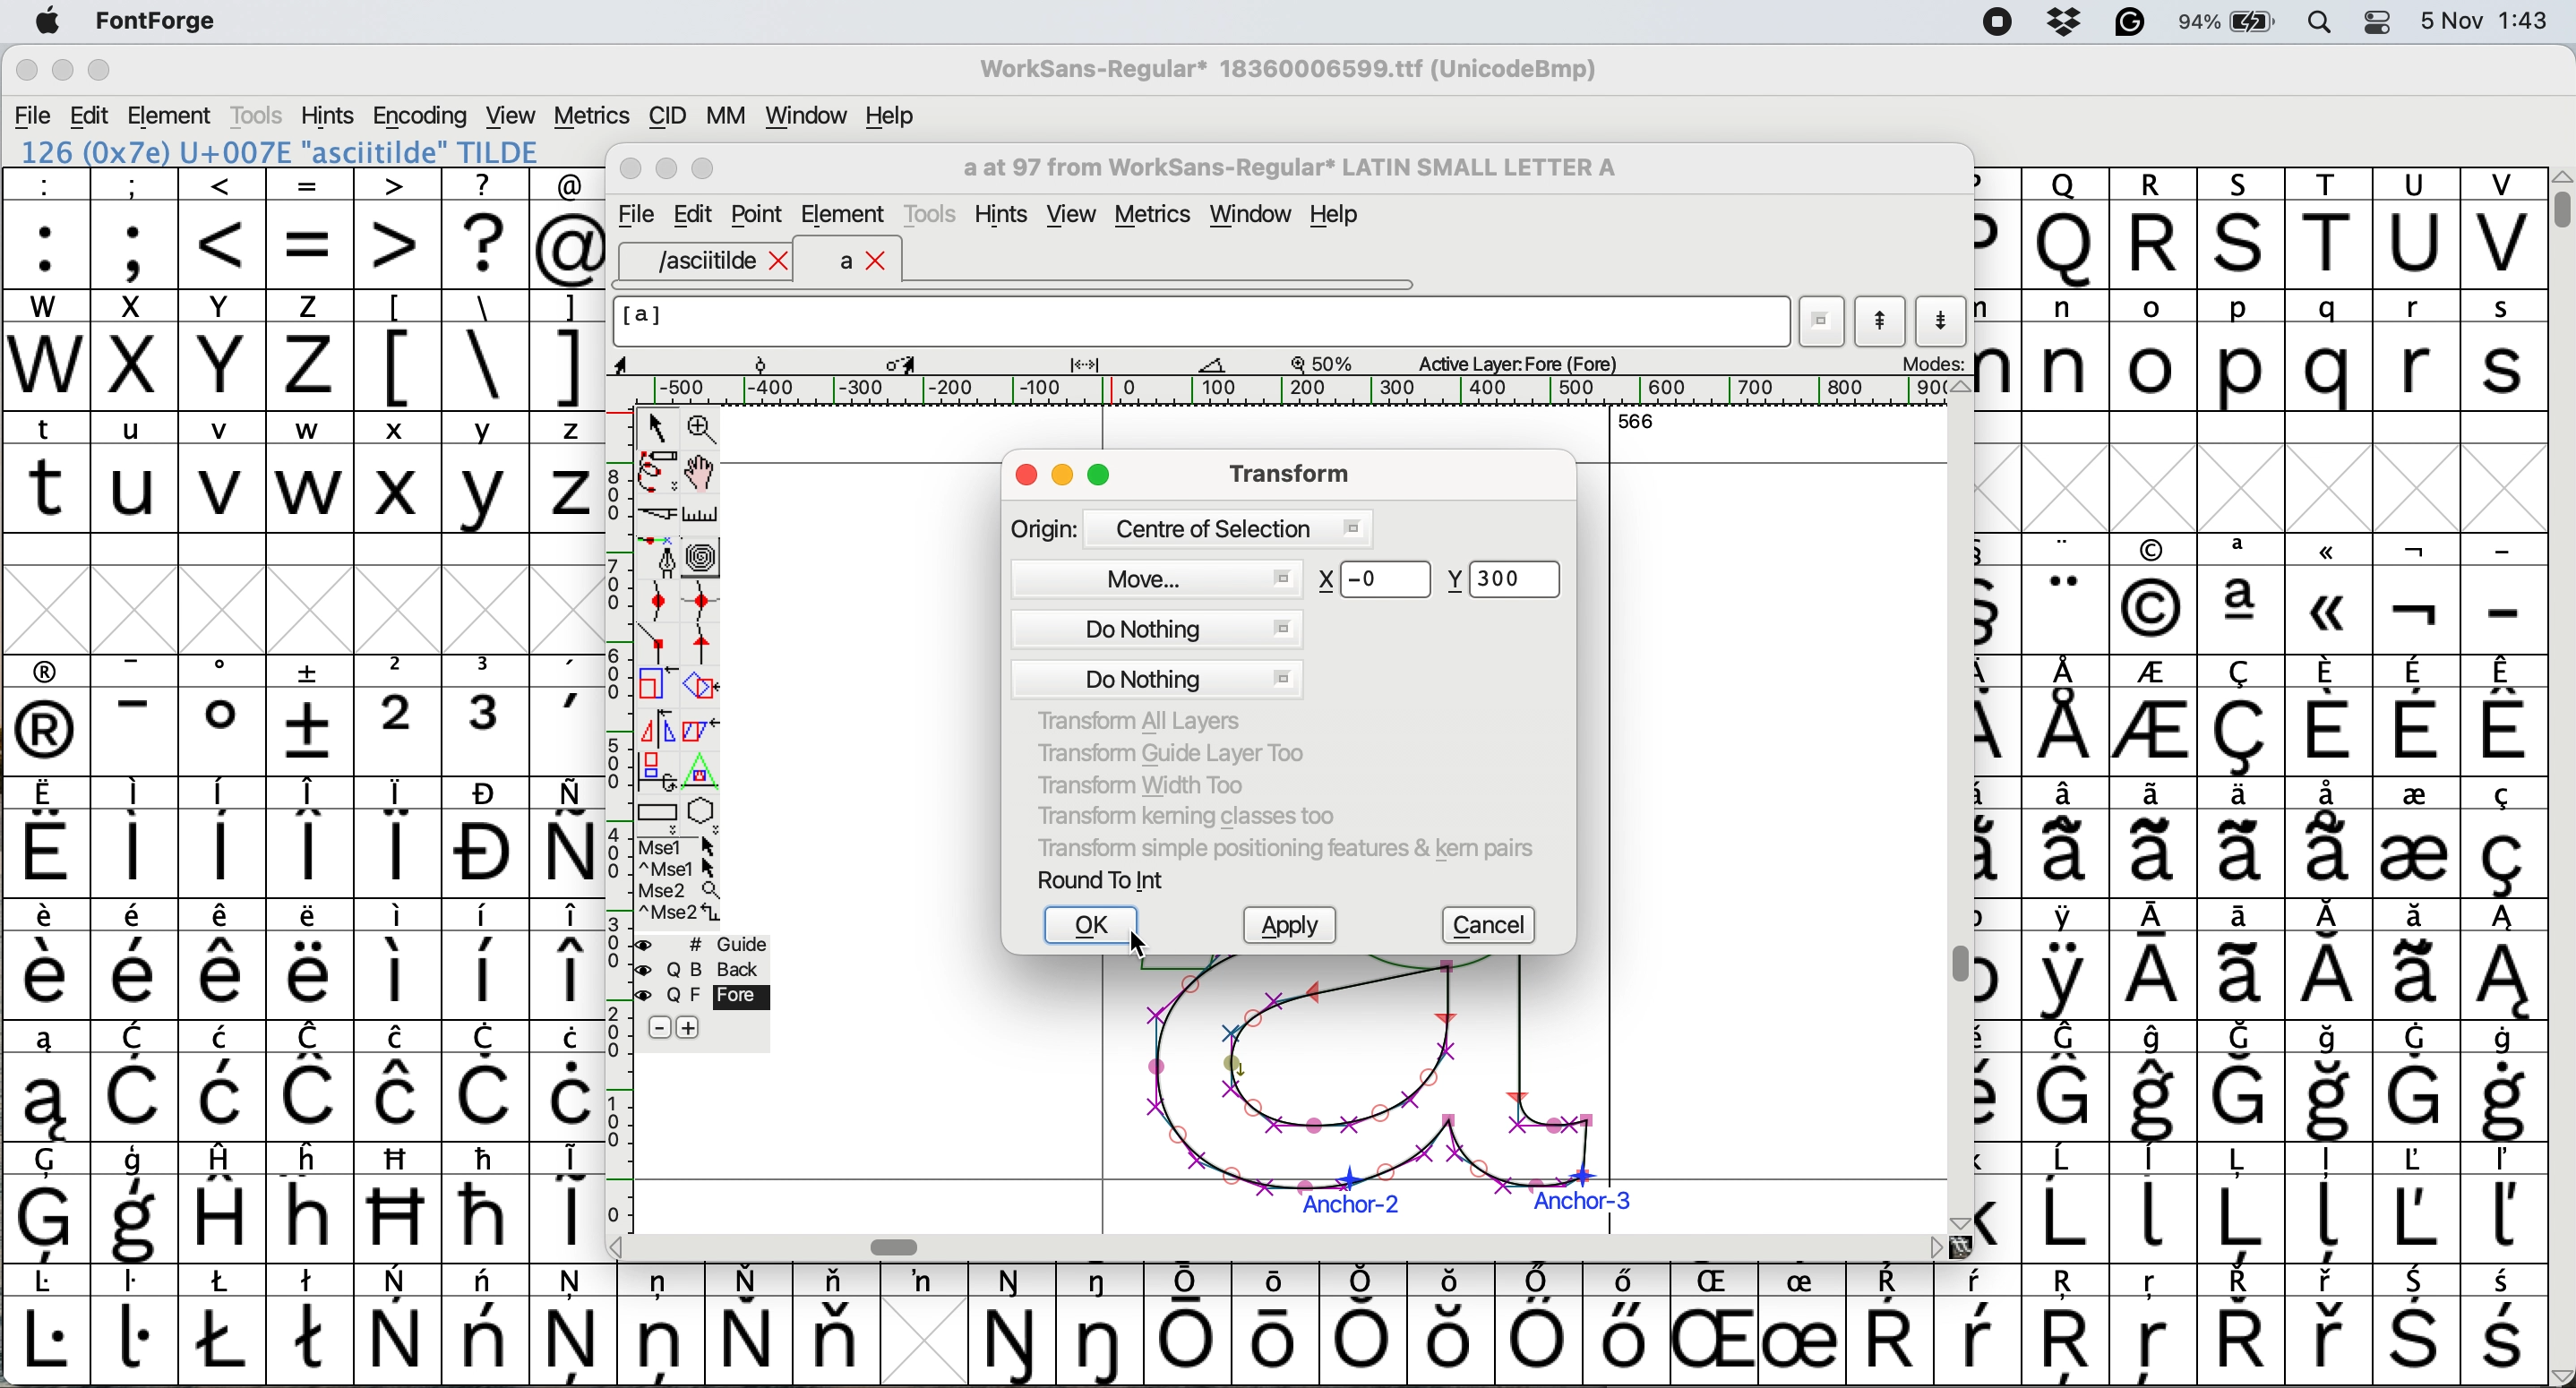  I want to click on symbol, so click(487, 1324).